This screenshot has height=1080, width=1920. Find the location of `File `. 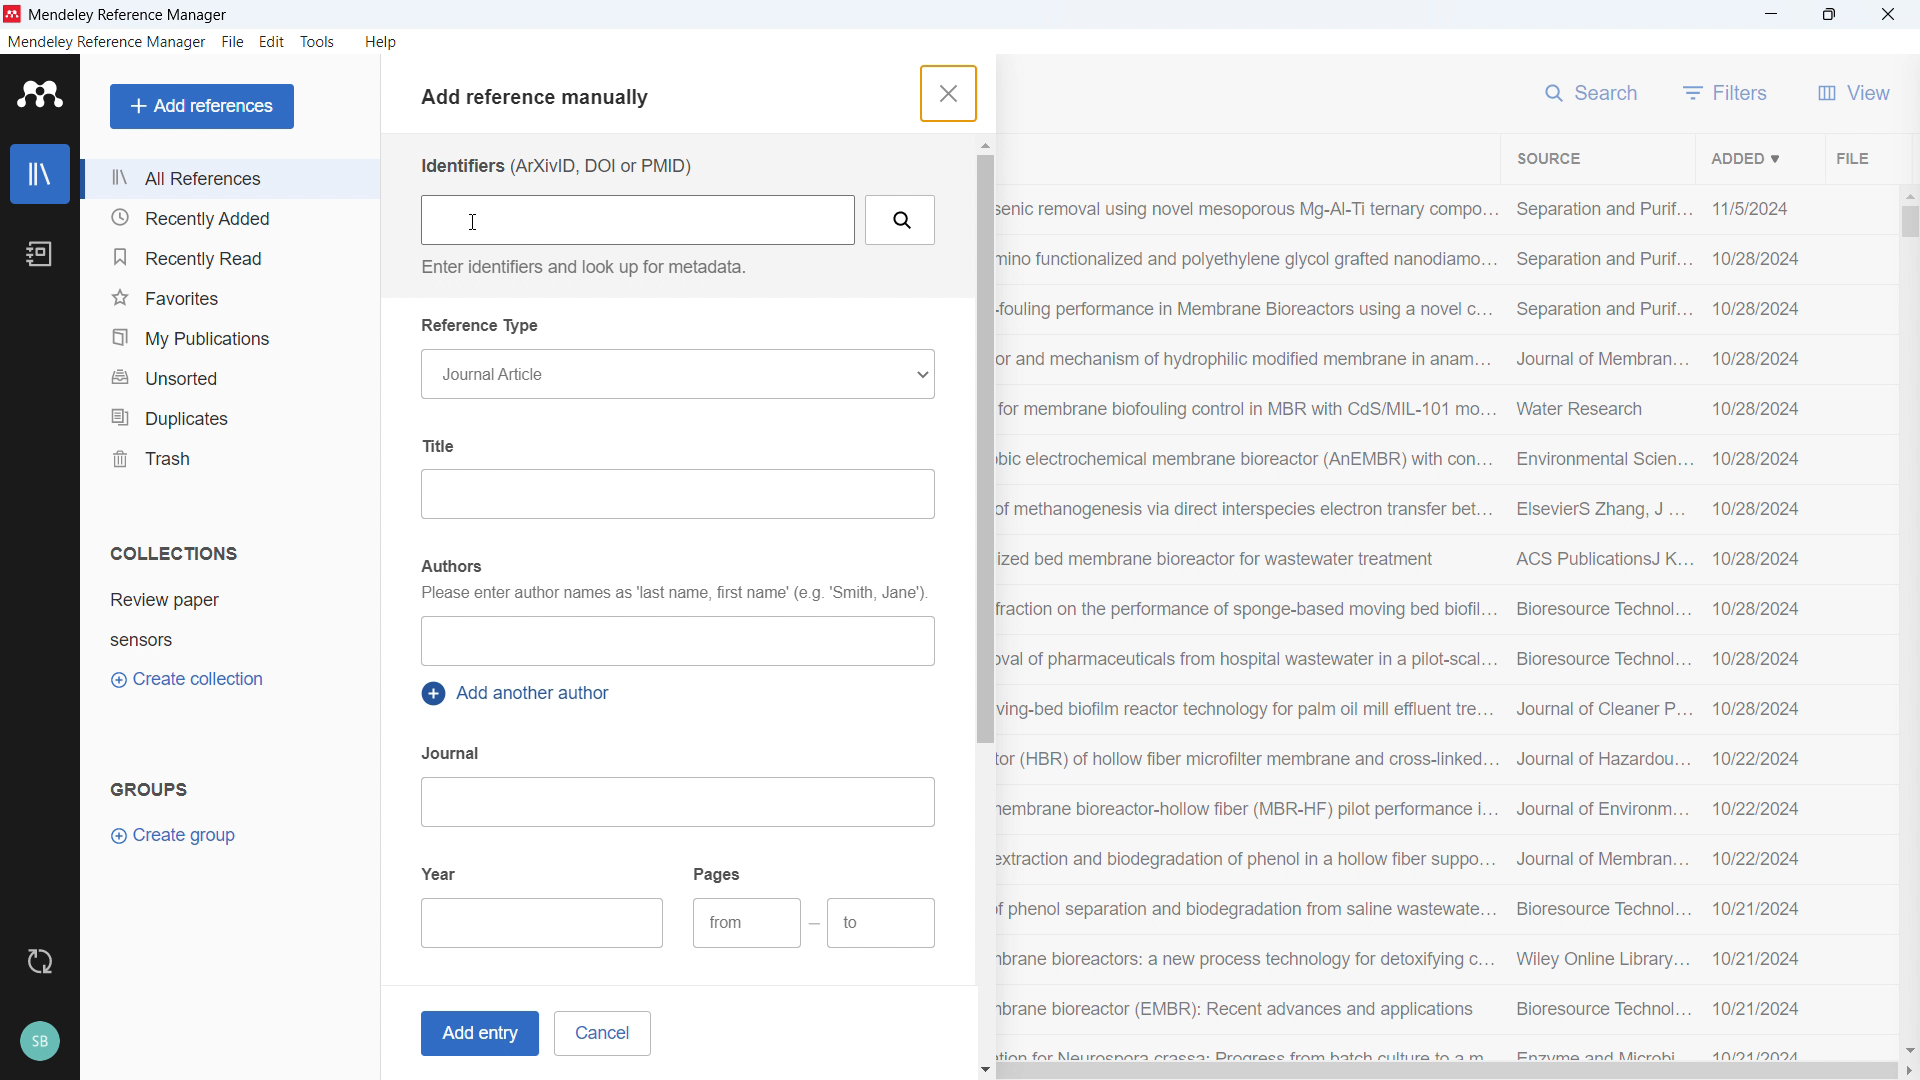

File  is located at coordinates (1850, 157).